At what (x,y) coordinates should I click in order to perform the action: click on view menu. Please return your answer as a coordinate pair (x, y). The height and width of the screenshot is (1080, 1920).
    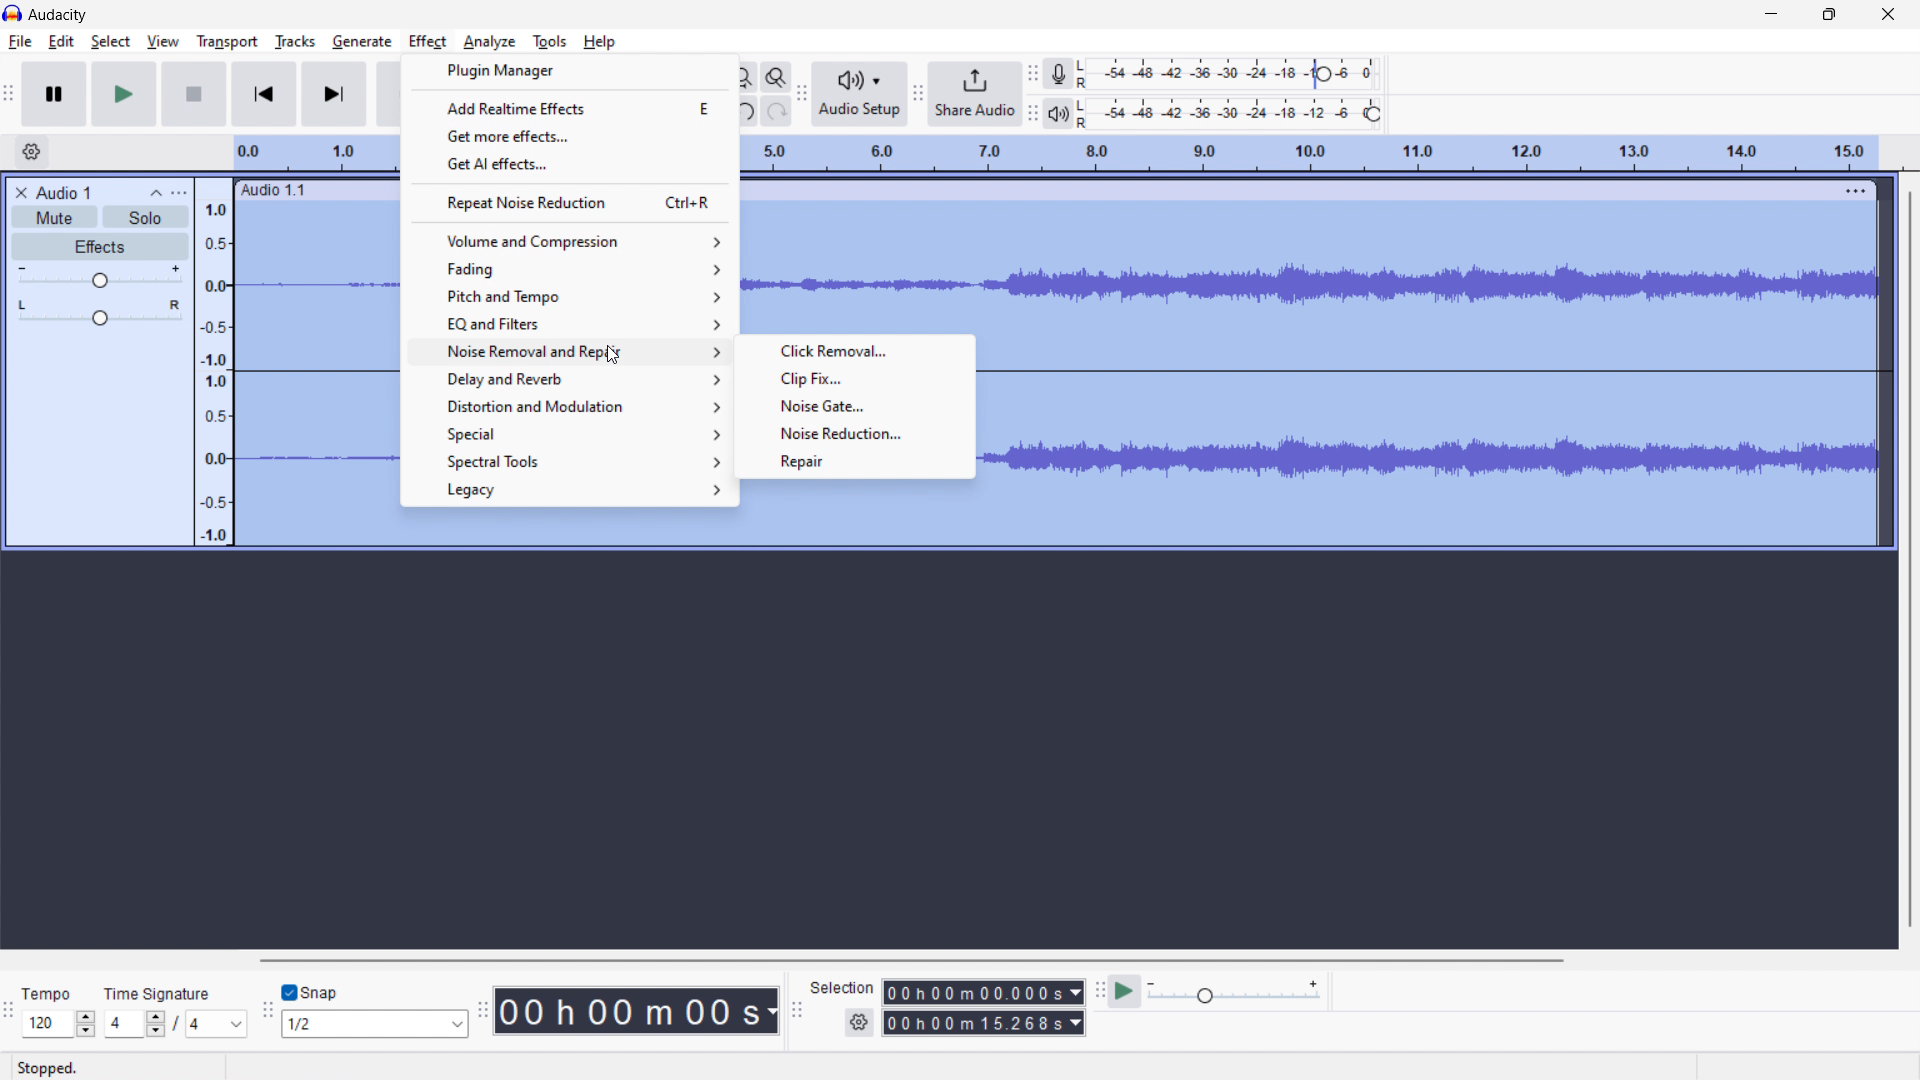
    Looking at the image, I should click on (181, 193).